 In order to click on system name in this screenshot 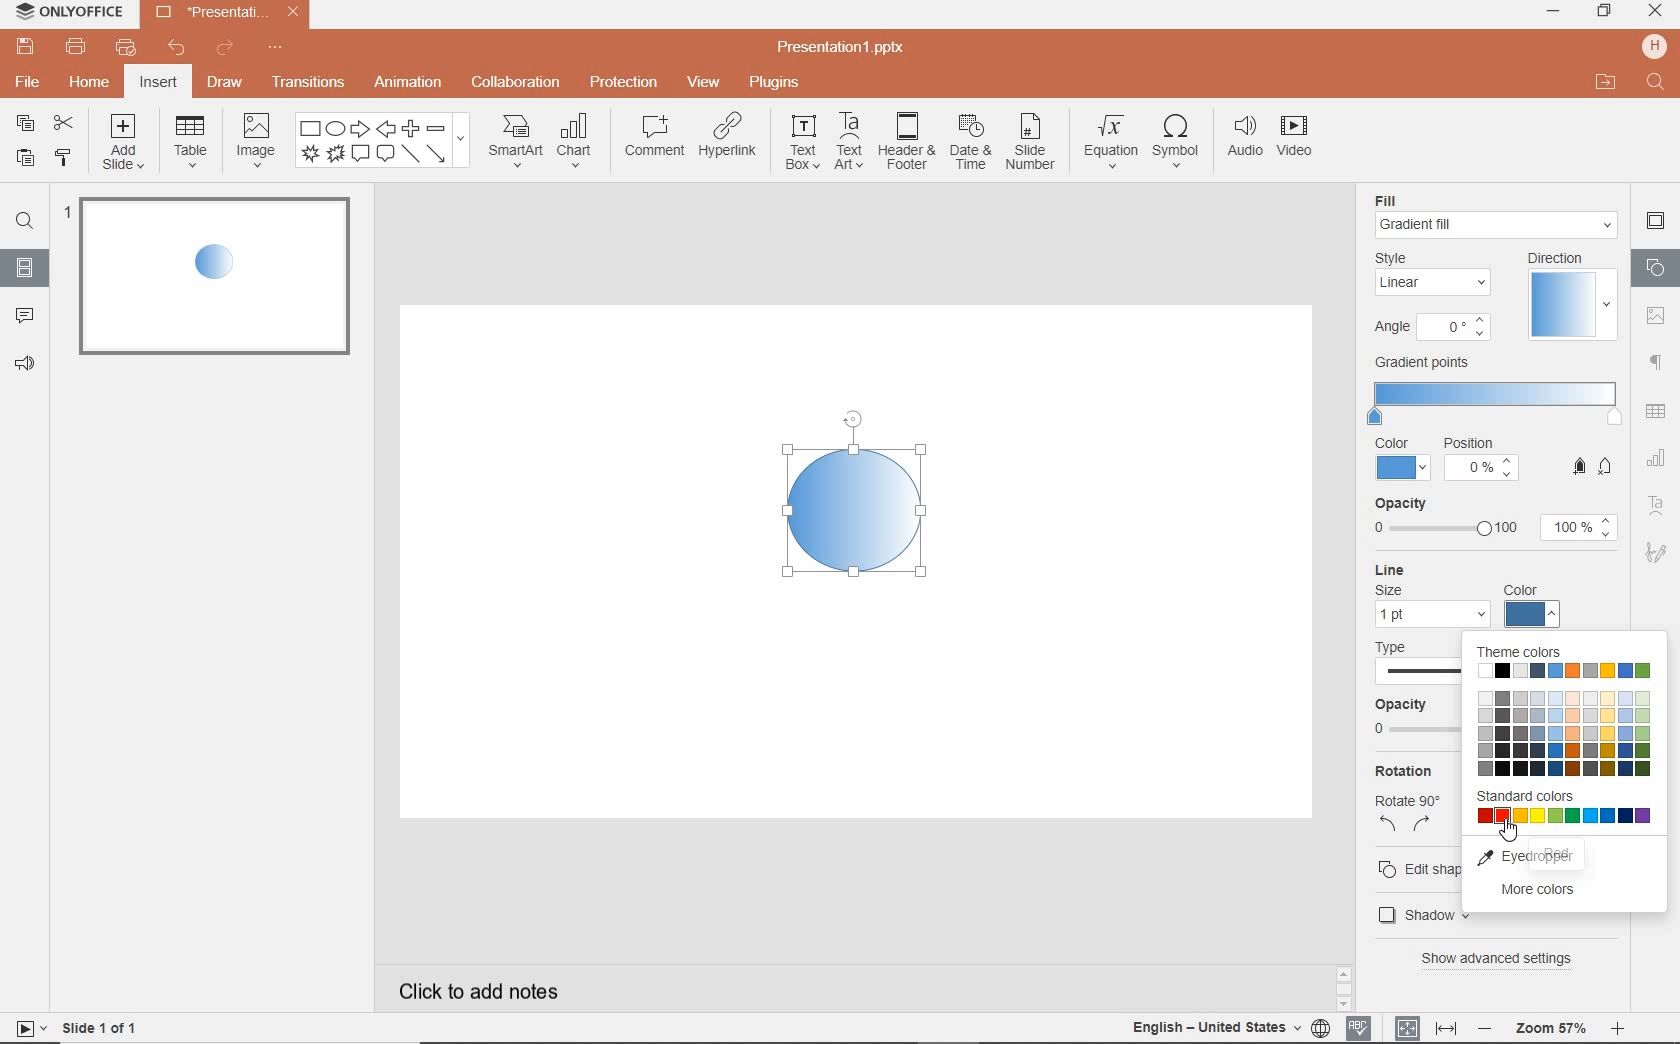, I will do `click(66, 13)`.